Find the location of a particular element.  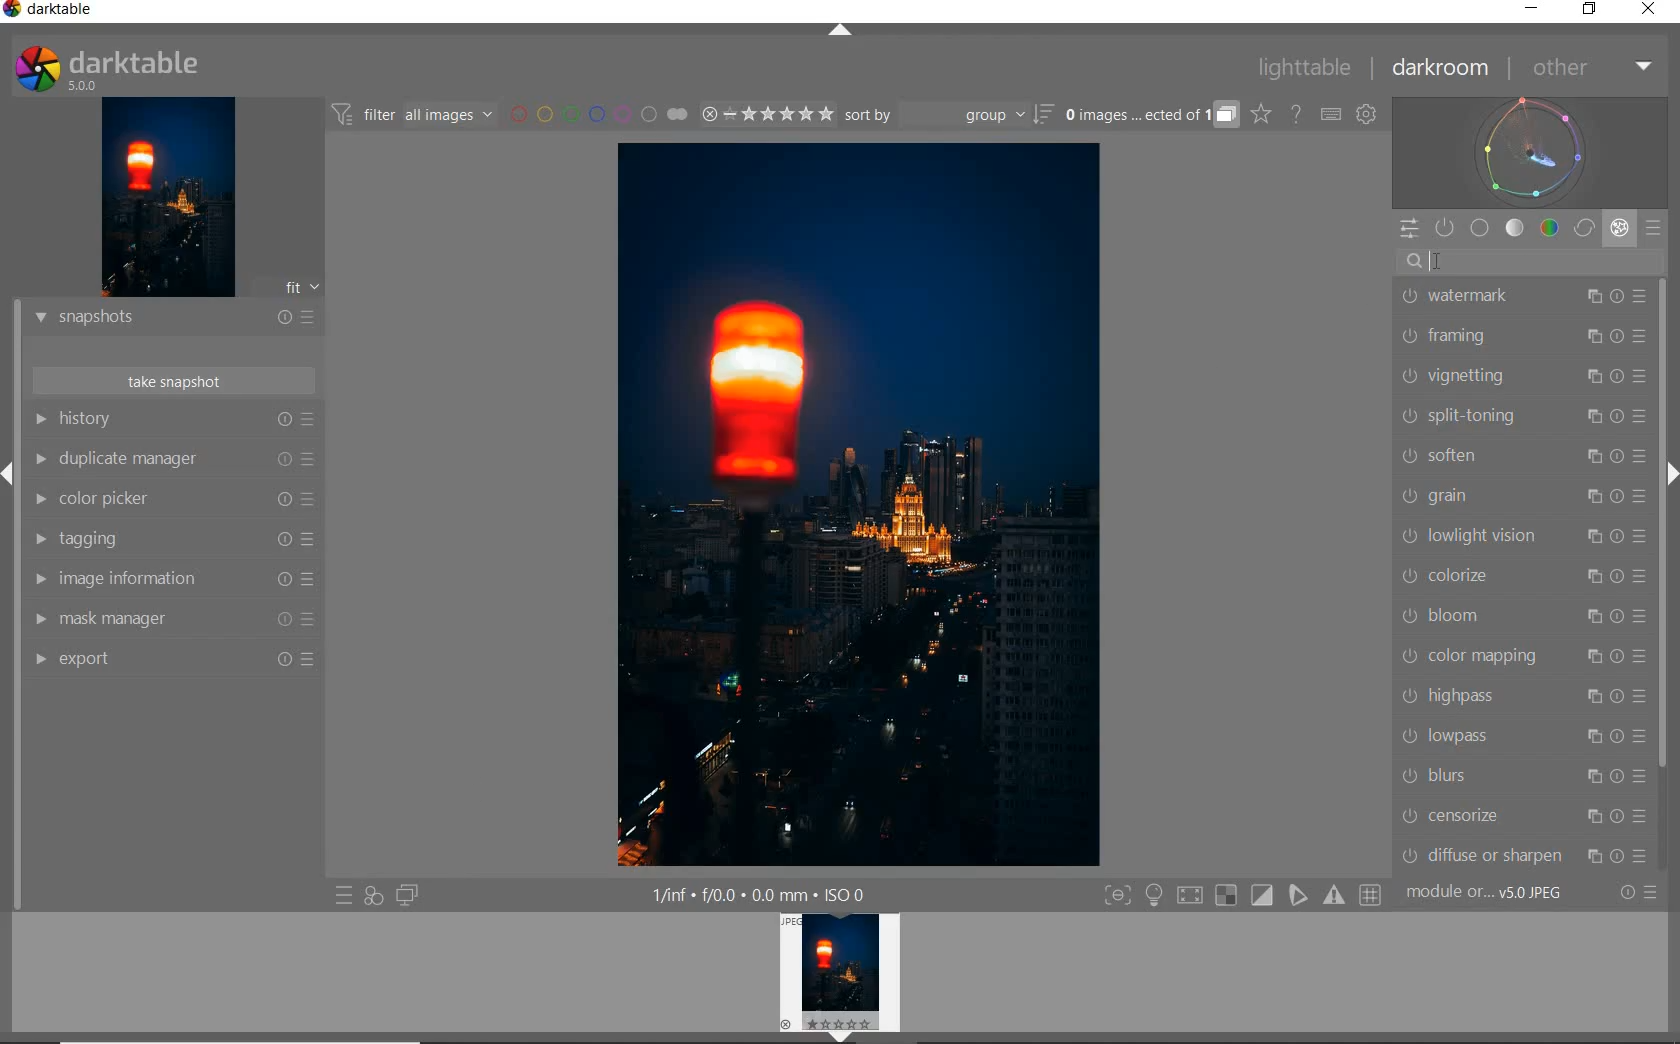

0 images ... ected of 1 is located at coordinates (1151, 111).